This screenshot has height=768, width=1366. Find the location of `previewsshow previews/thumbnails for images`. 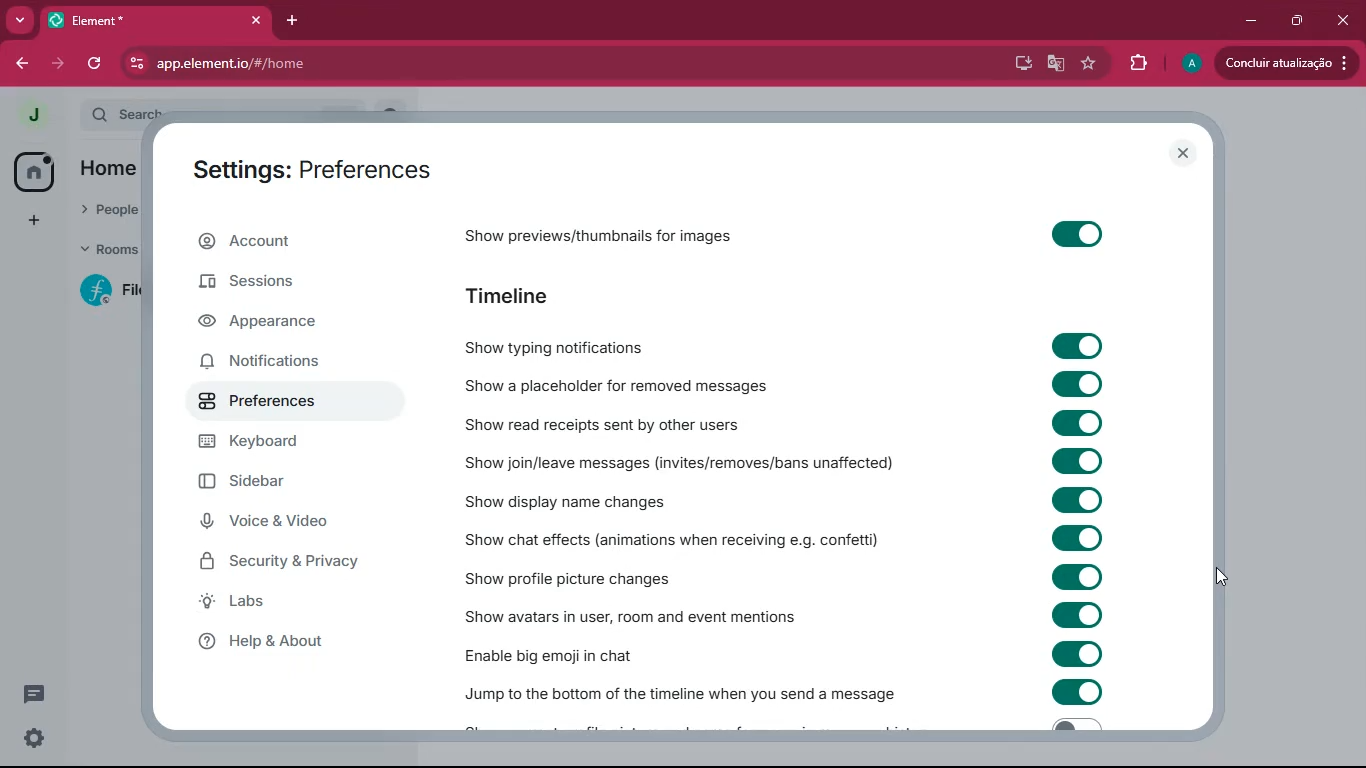

previewsshow previews/thumbnails for images is located at coordinates (638, 233).